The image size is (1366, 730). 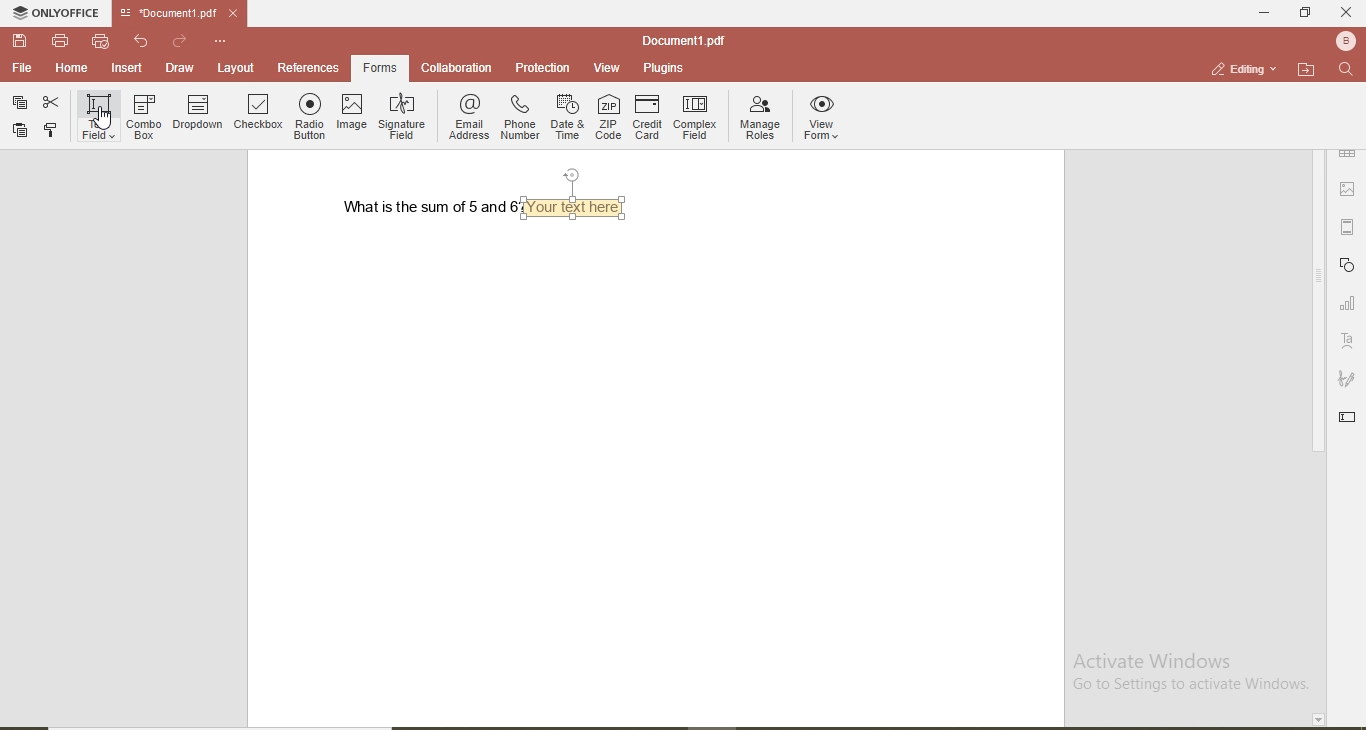 What do you see at coordinates (21, 69) in the screenshot?
I see `file` at bounding box center [21, 69].